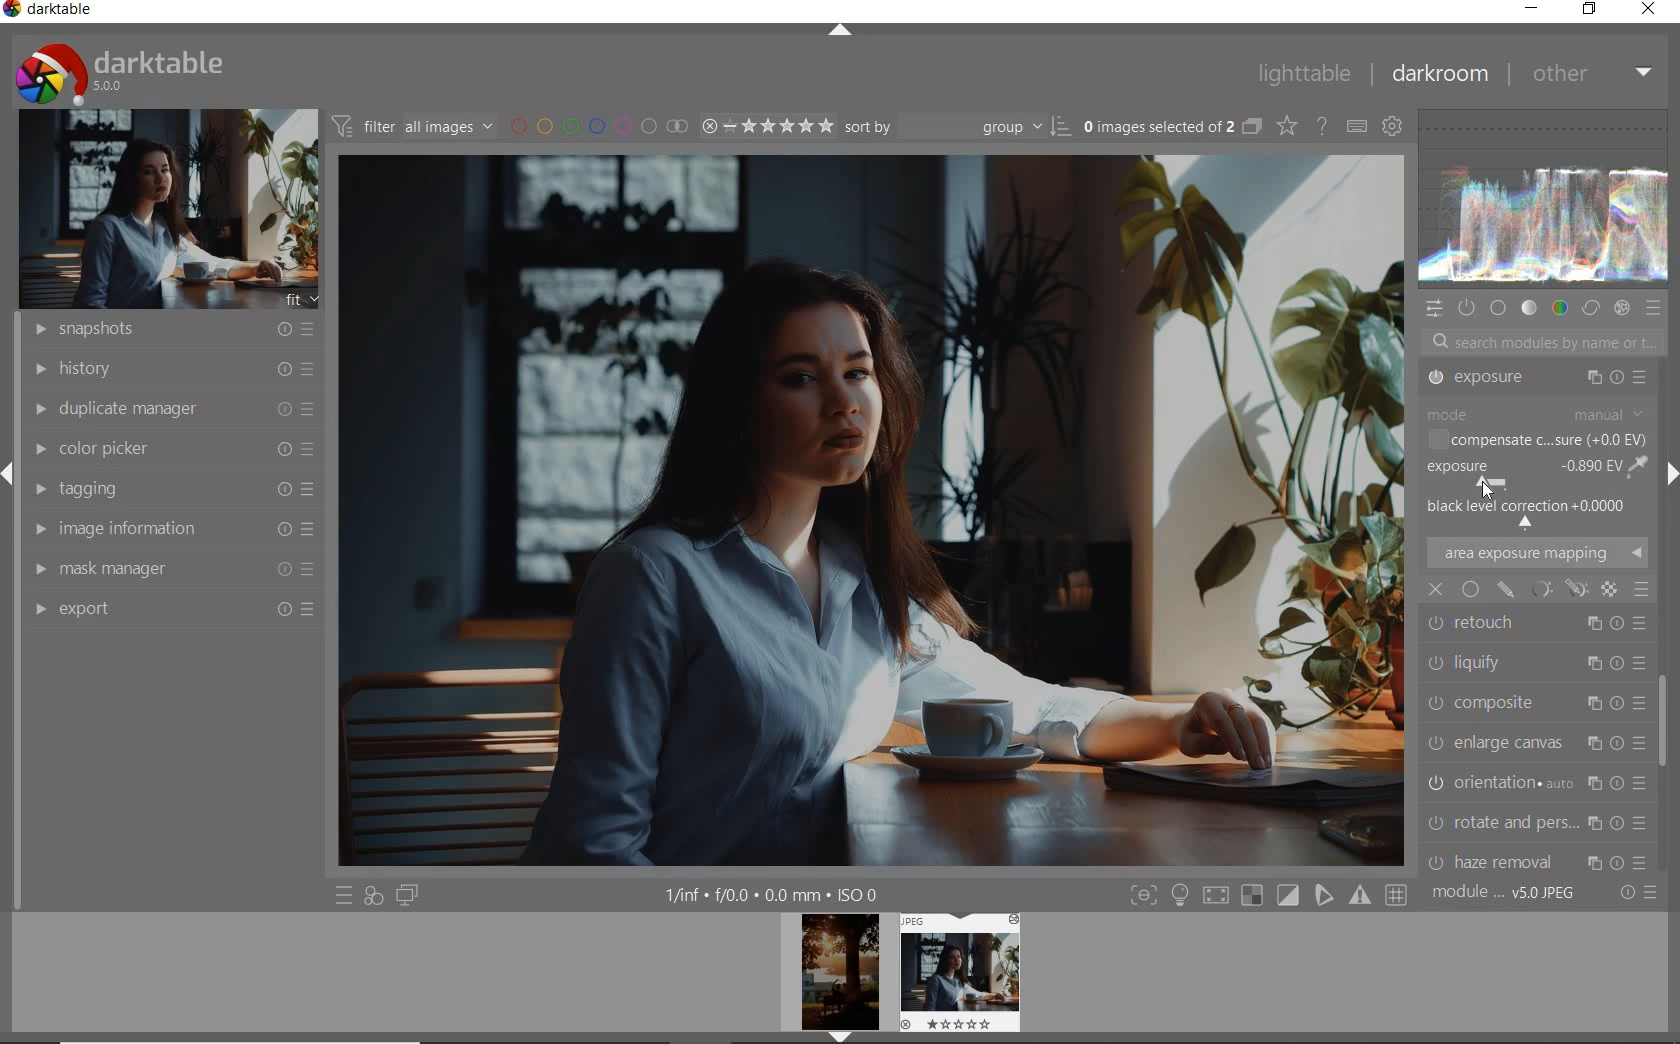 The image size is (1680, 1044). I want to click on close, so click(1437, 589).